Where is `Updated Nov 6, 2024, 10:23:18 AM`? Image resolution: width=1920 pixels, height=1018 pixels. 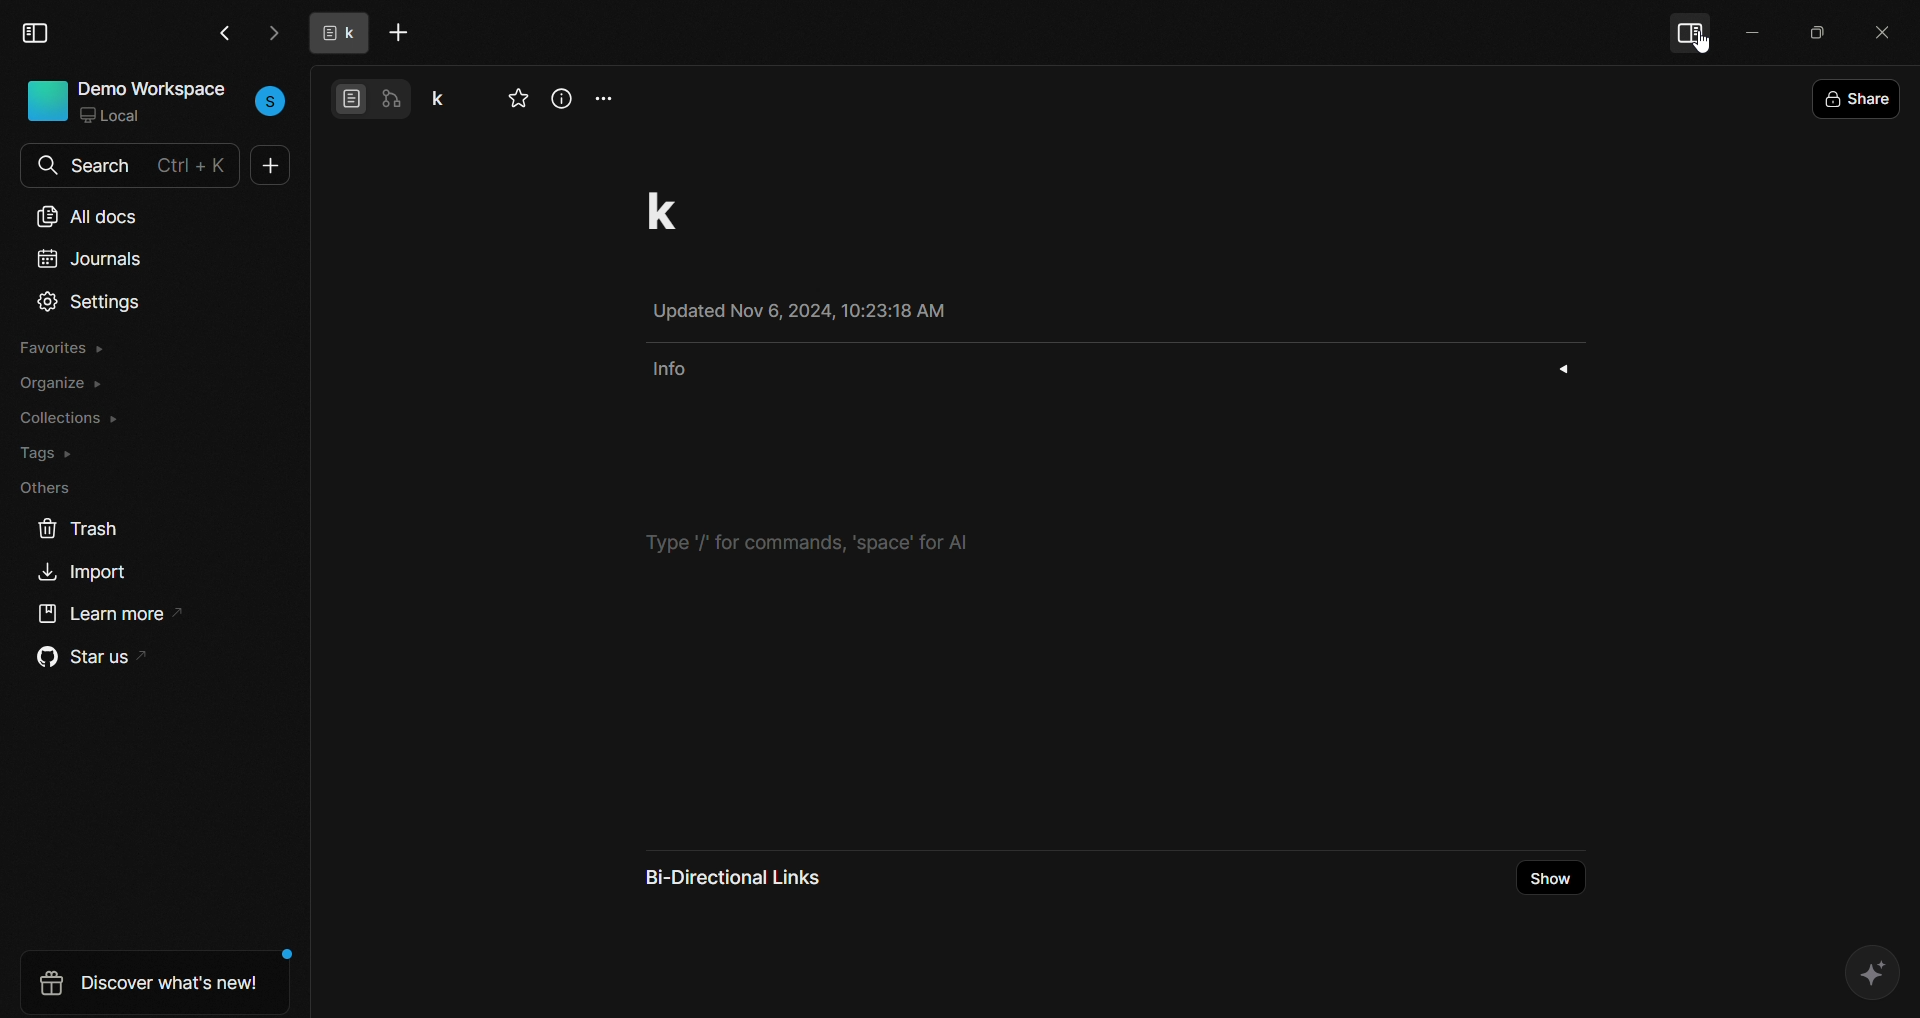
Updated Nov 6, 2024, 10:23:18 AM is located at coordinates (823, 313).